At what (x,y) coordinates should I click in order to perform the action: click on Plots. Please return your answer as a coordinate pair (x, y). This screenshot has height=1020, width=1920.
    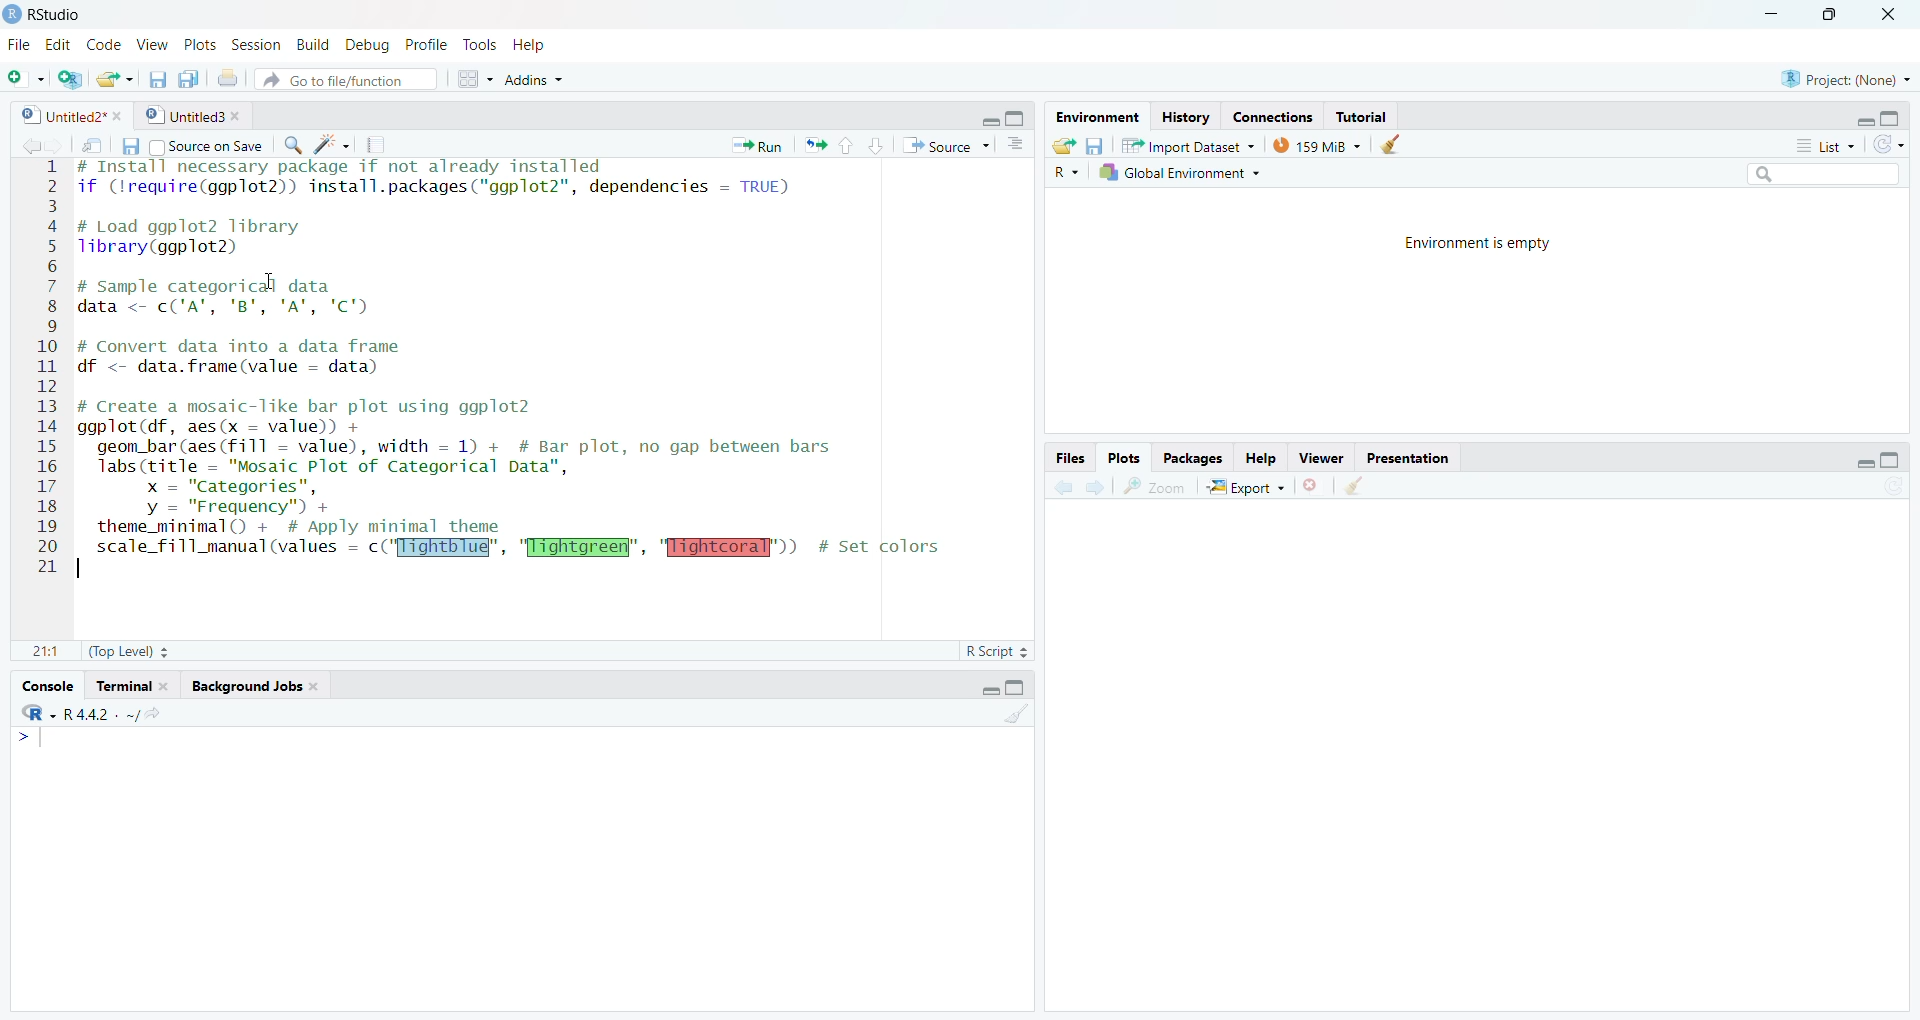
    Looking at the image, I should click on (1122, 458).